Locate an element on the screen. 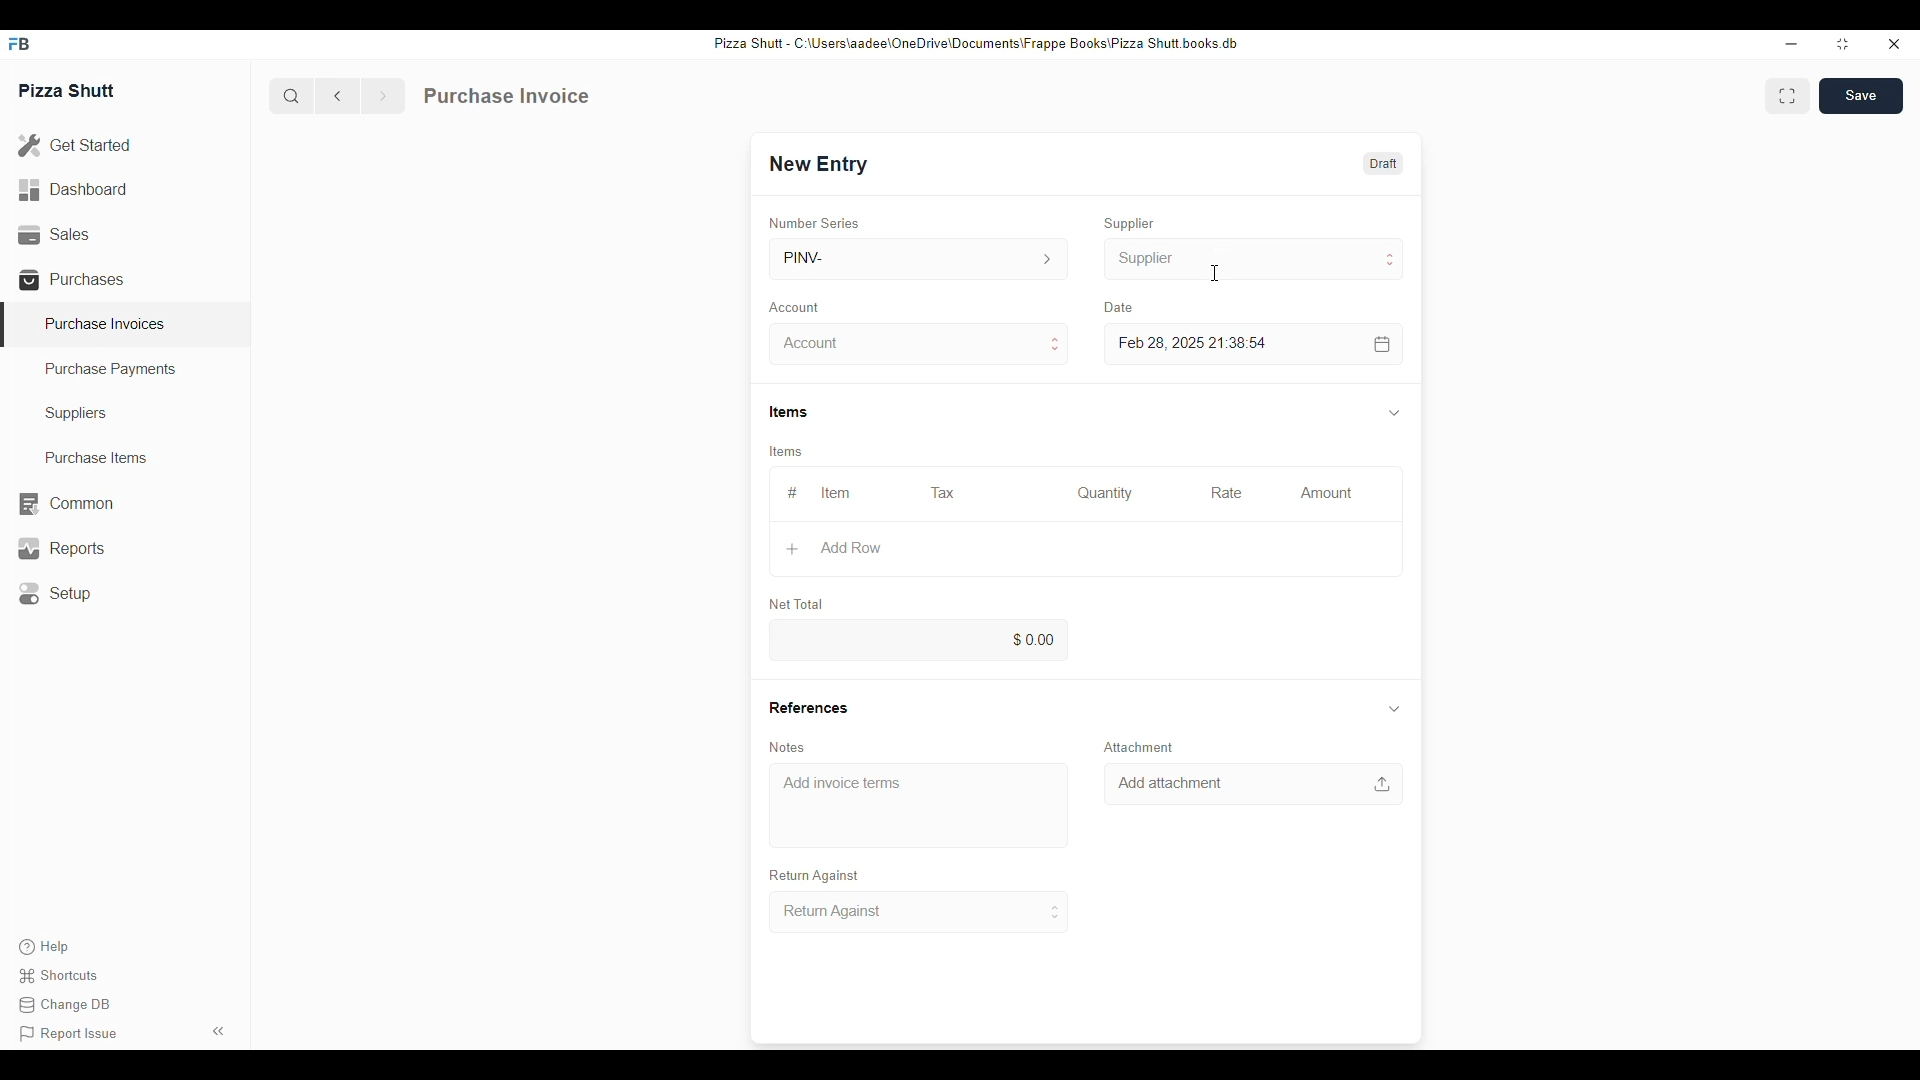  FB is located at coordinates (22, 44).